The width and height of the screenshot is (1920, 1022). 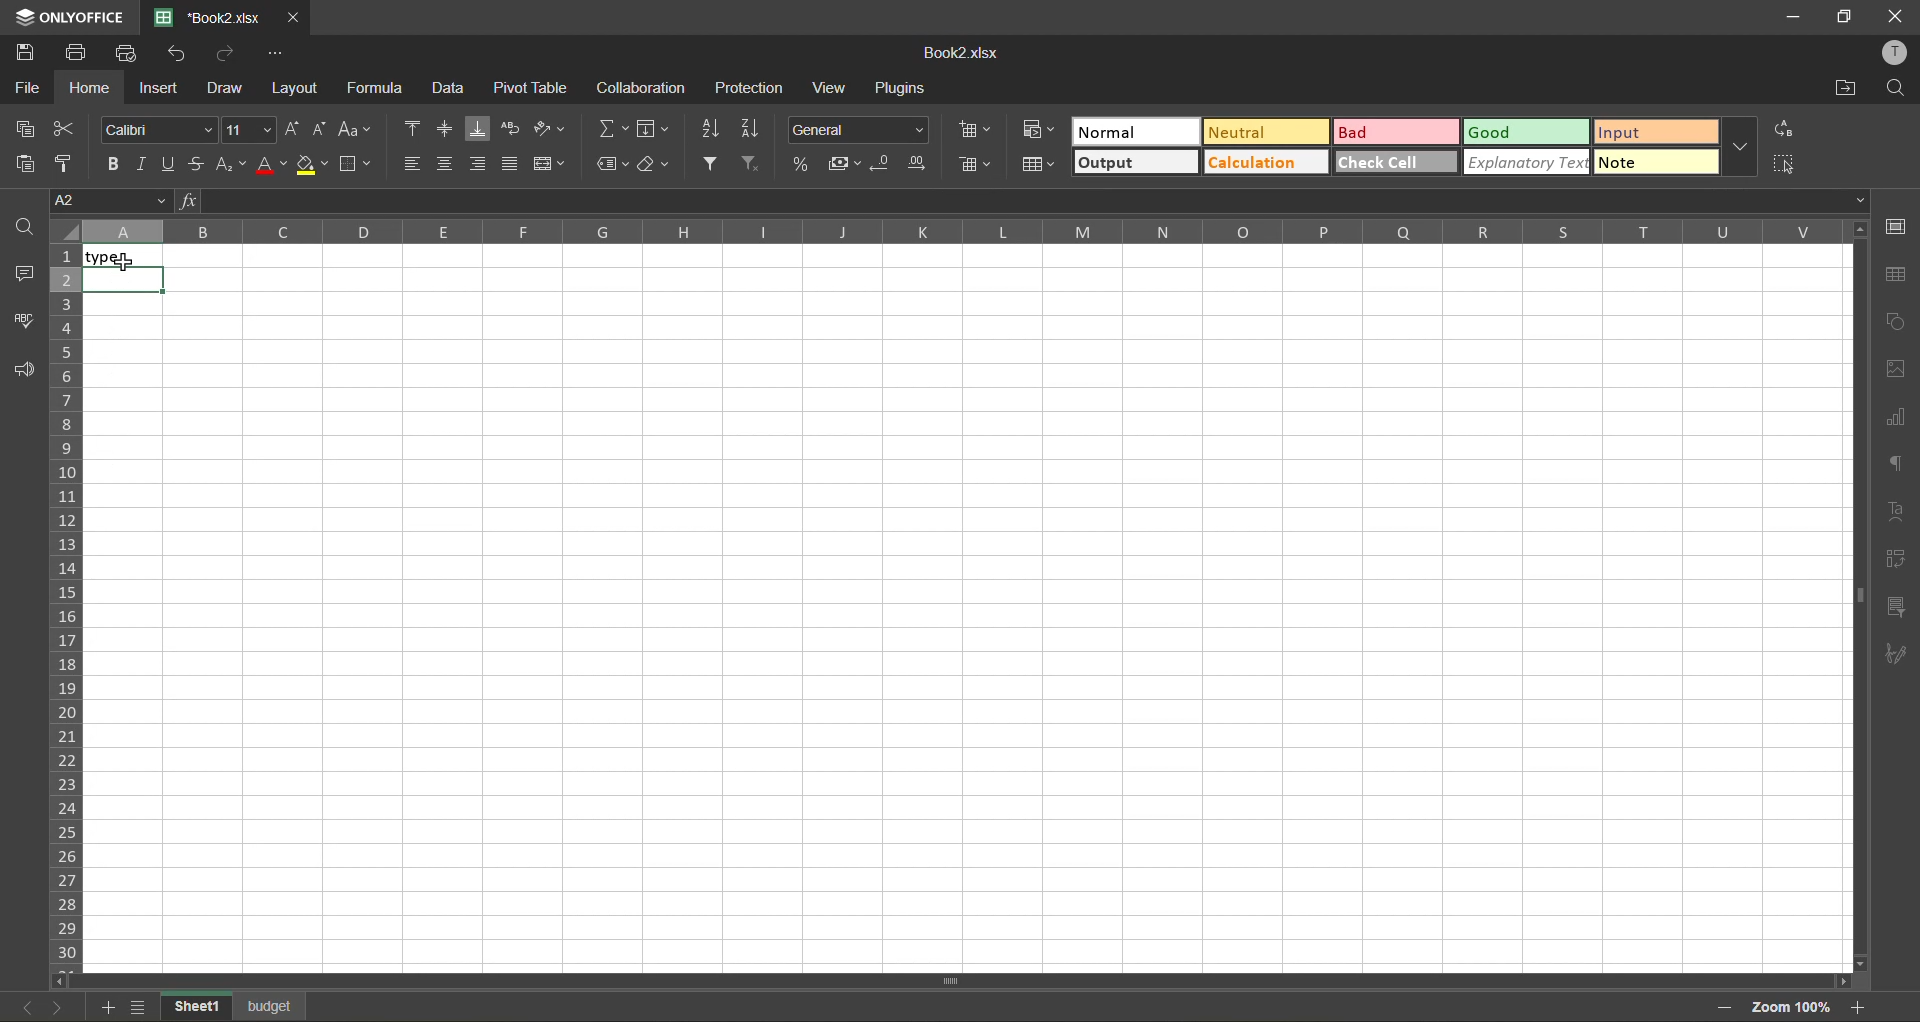 I want to click on copy, so click(x=25, y=129).